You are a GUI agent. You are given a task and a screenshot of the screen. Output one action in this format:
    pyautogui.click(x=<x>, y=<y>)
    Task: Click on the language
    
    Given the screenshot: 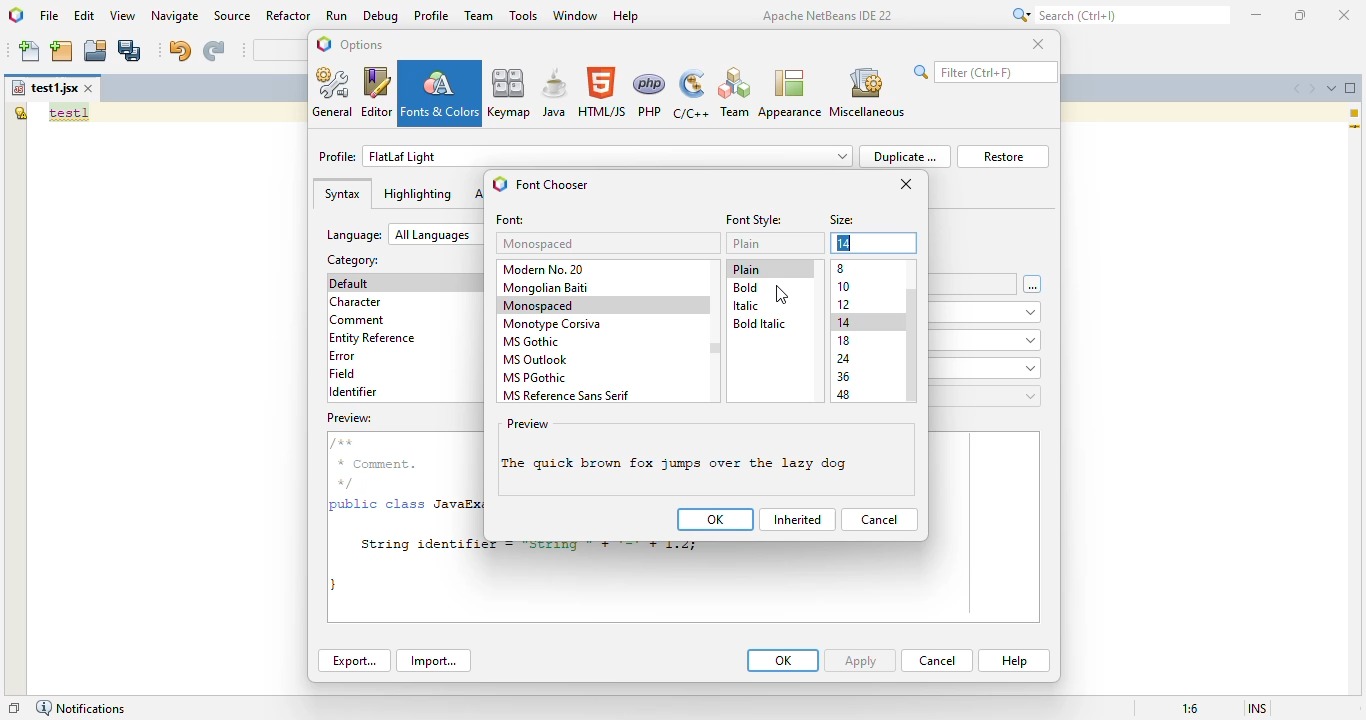 What is the action you would take?
    pyautogui.click(x=403, y=234)
    